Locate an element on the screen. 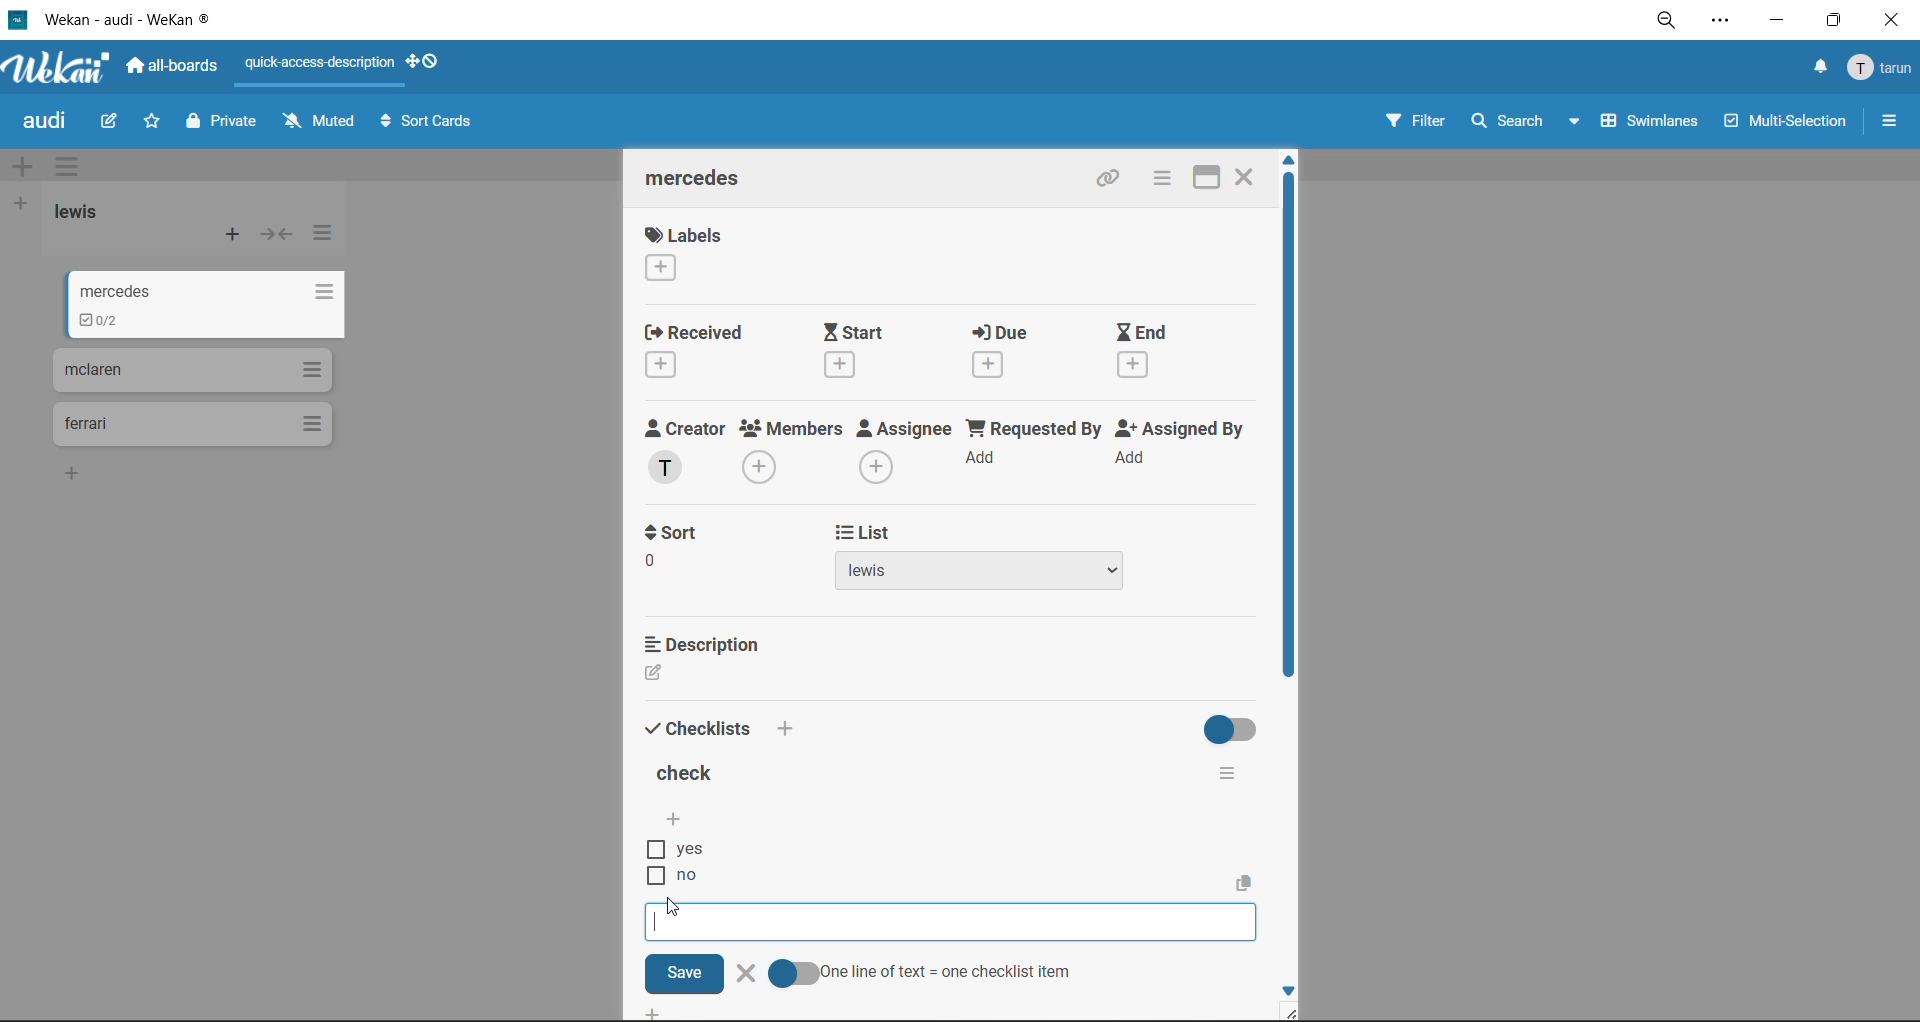 This screenshot has height=1022, width=1920. sidebar is located at coordinates (1889, 122).